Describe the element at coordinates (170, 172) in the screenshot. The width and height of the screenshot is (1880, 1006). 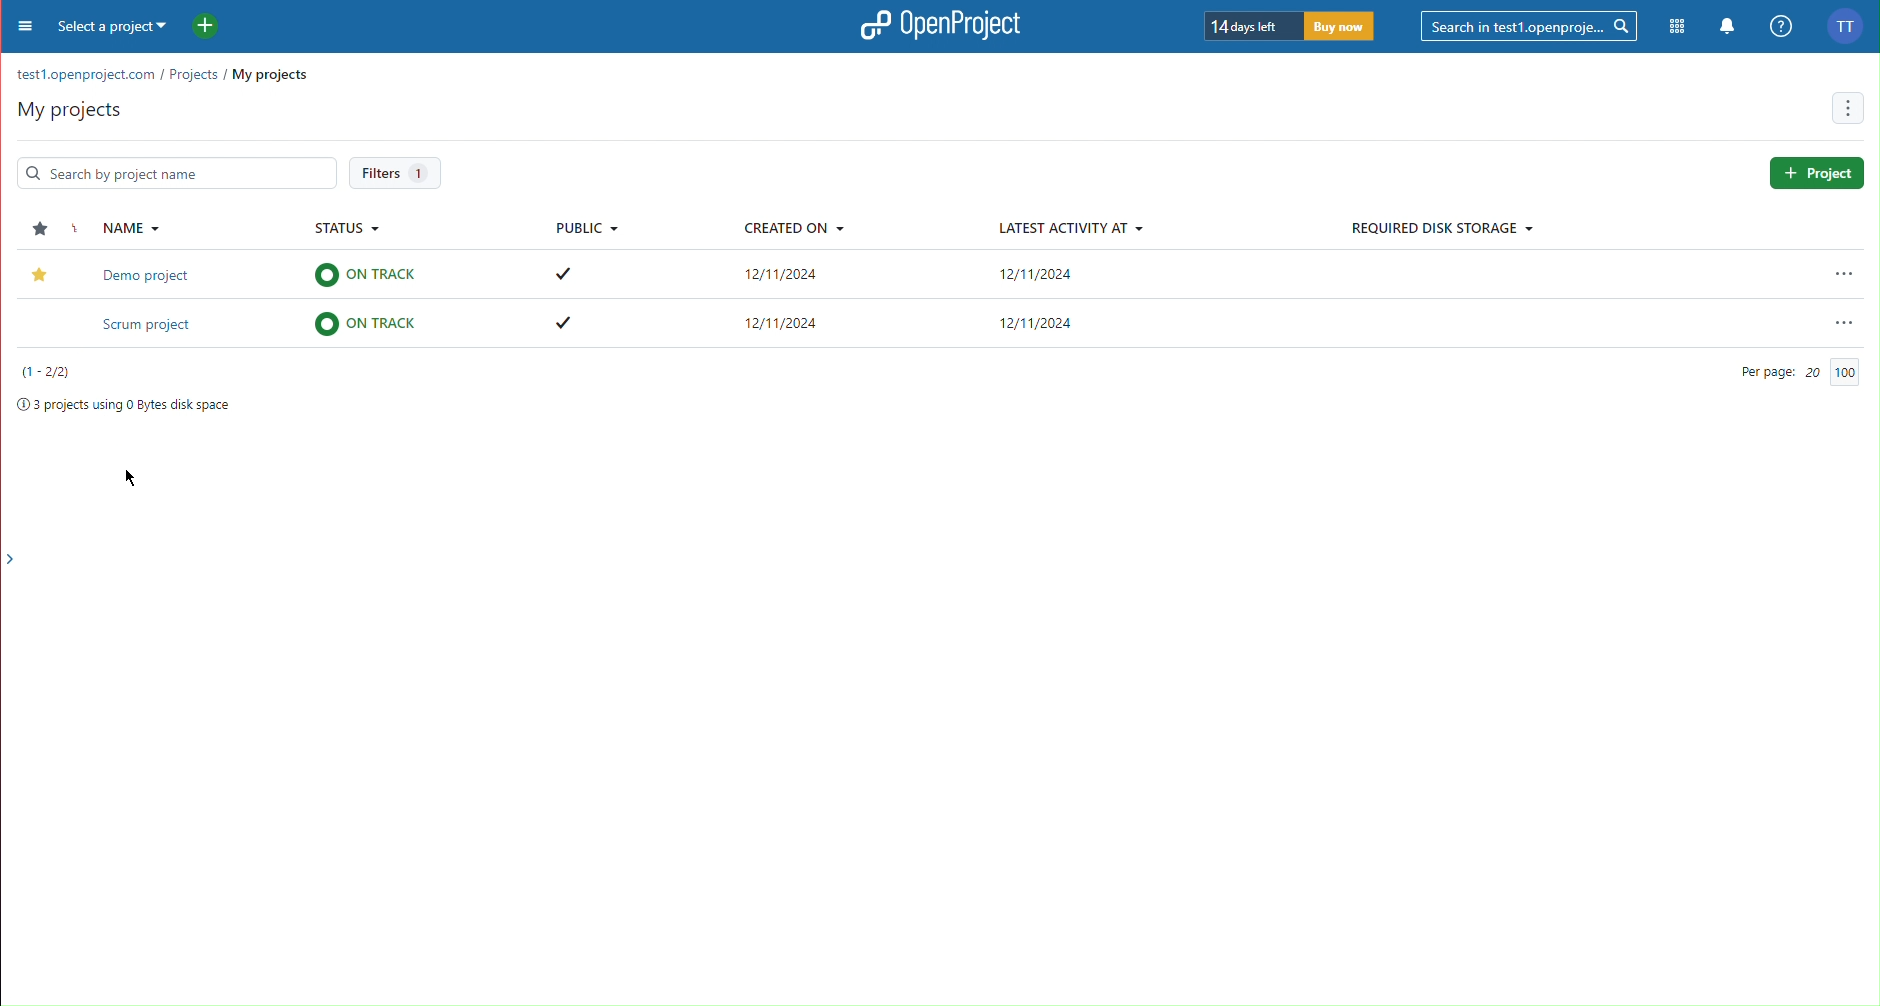
I see `Search bar` at that location.